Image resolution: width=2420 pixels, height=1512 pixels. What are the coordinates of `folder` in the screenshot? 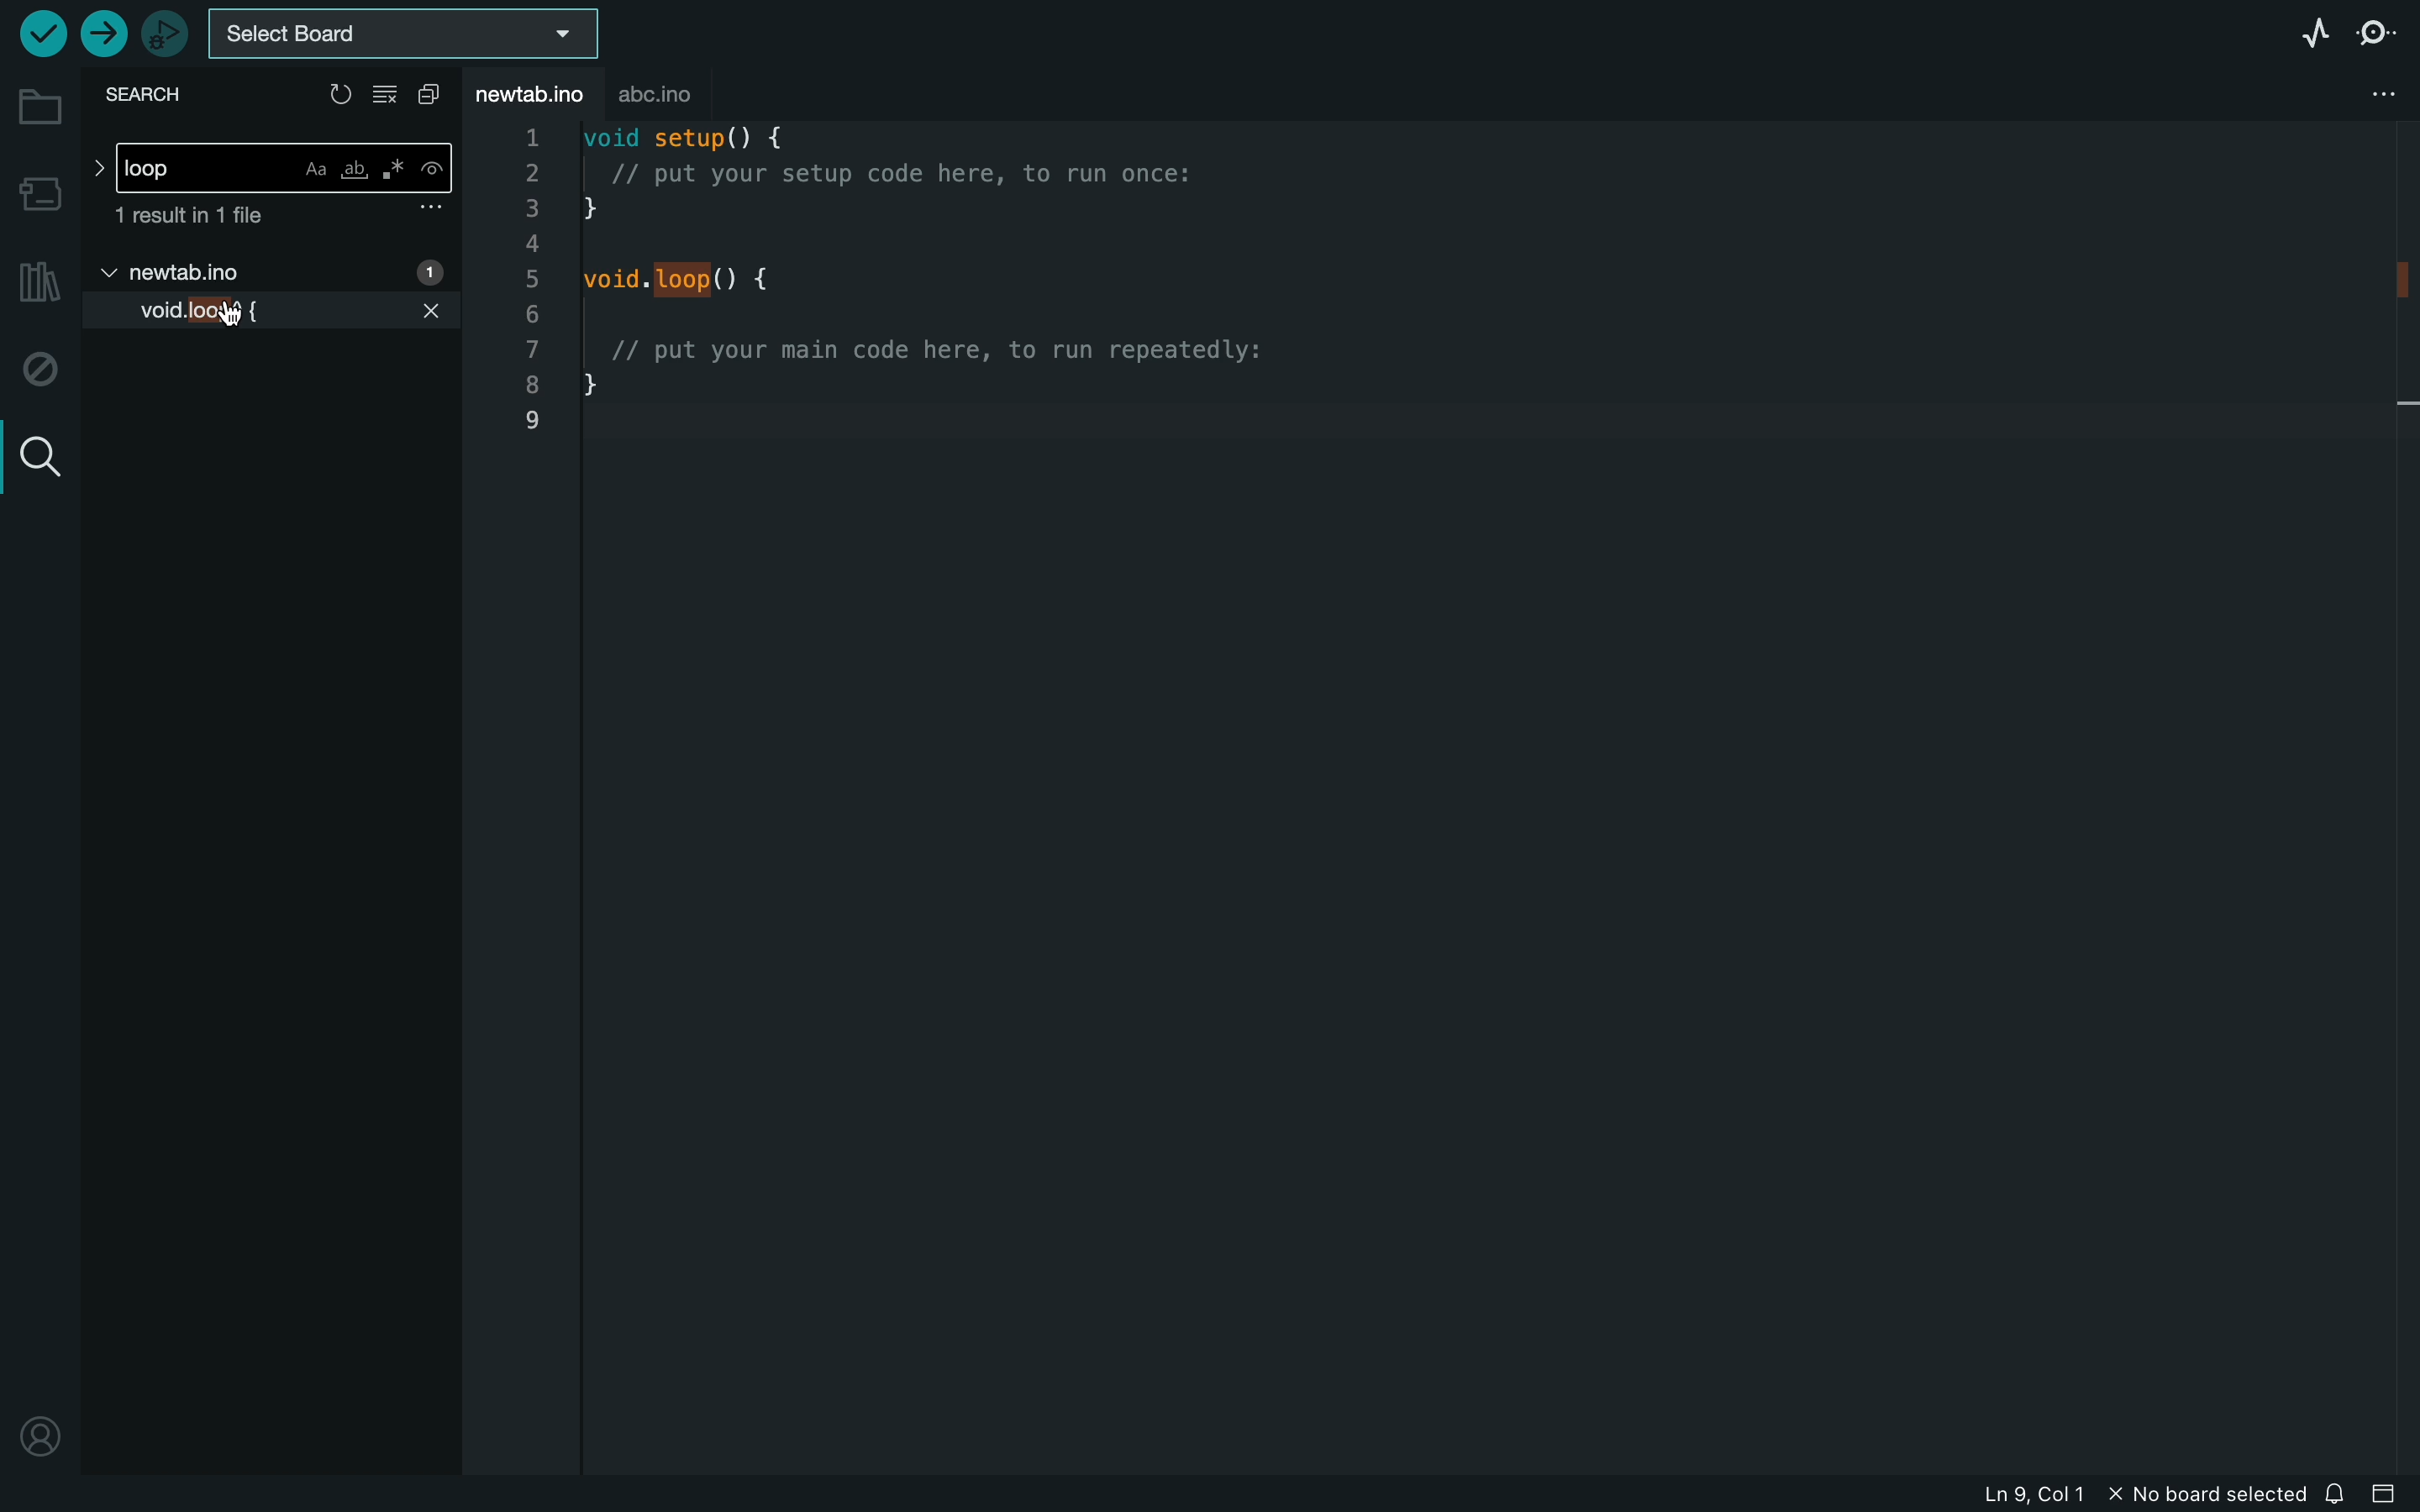 It's located at (37, 108).